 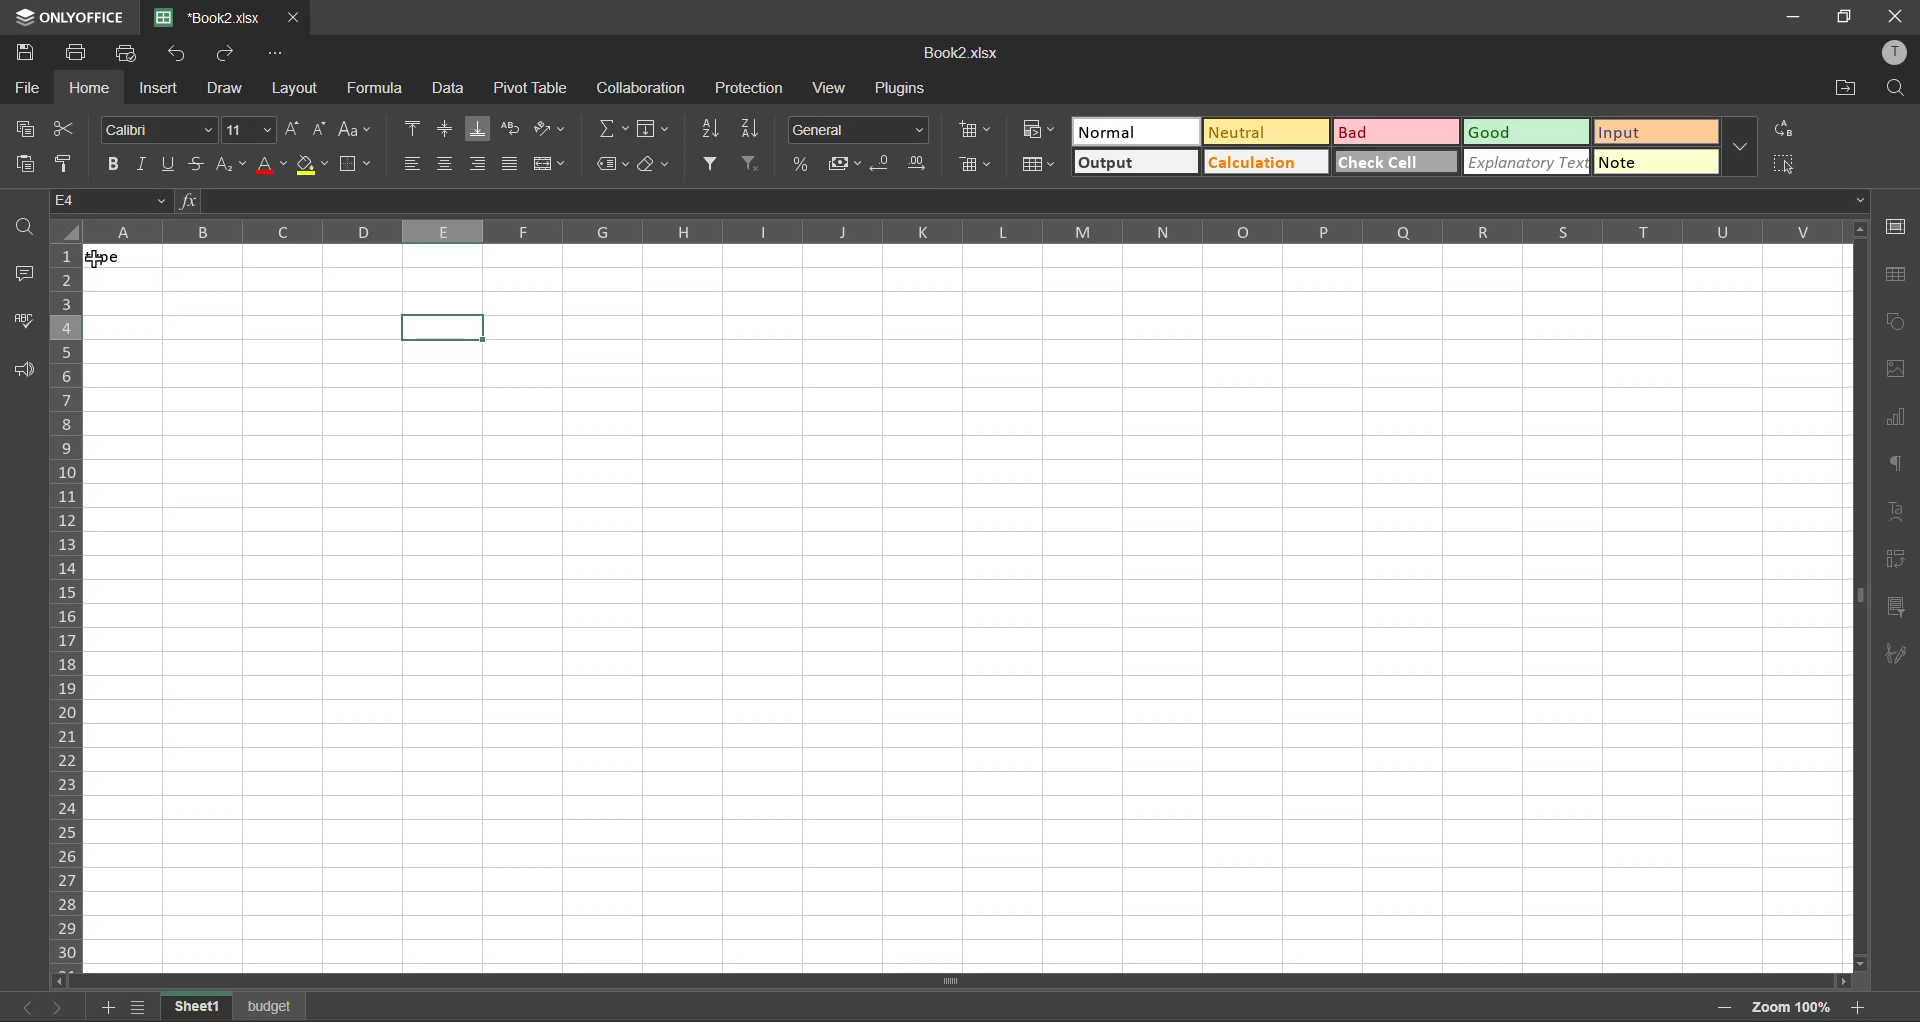 What do you see at coordinates (355, 128) in the screenshot?
I see `change case` at bounding box center [355, 128].